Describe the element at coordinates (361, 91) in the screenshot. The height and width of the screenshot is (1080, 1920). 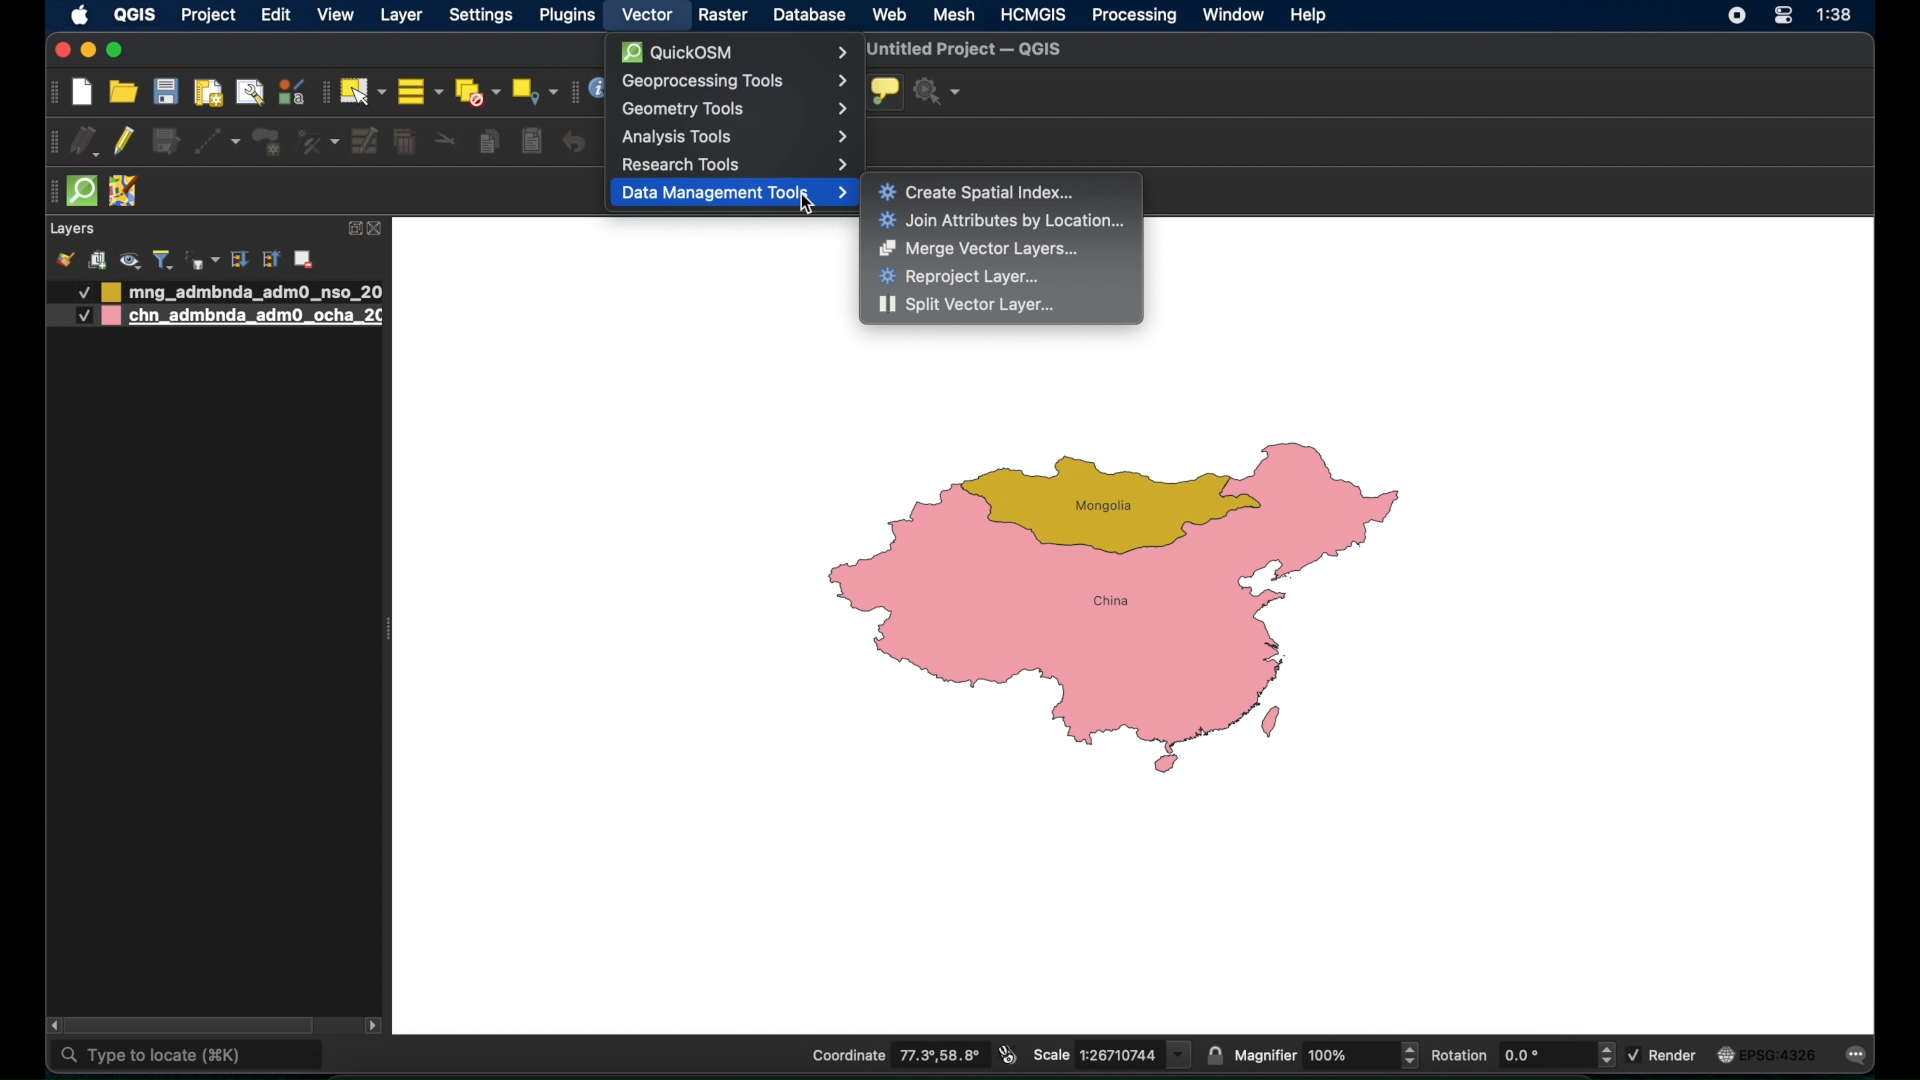
I see `select features by area or single click` at that location.